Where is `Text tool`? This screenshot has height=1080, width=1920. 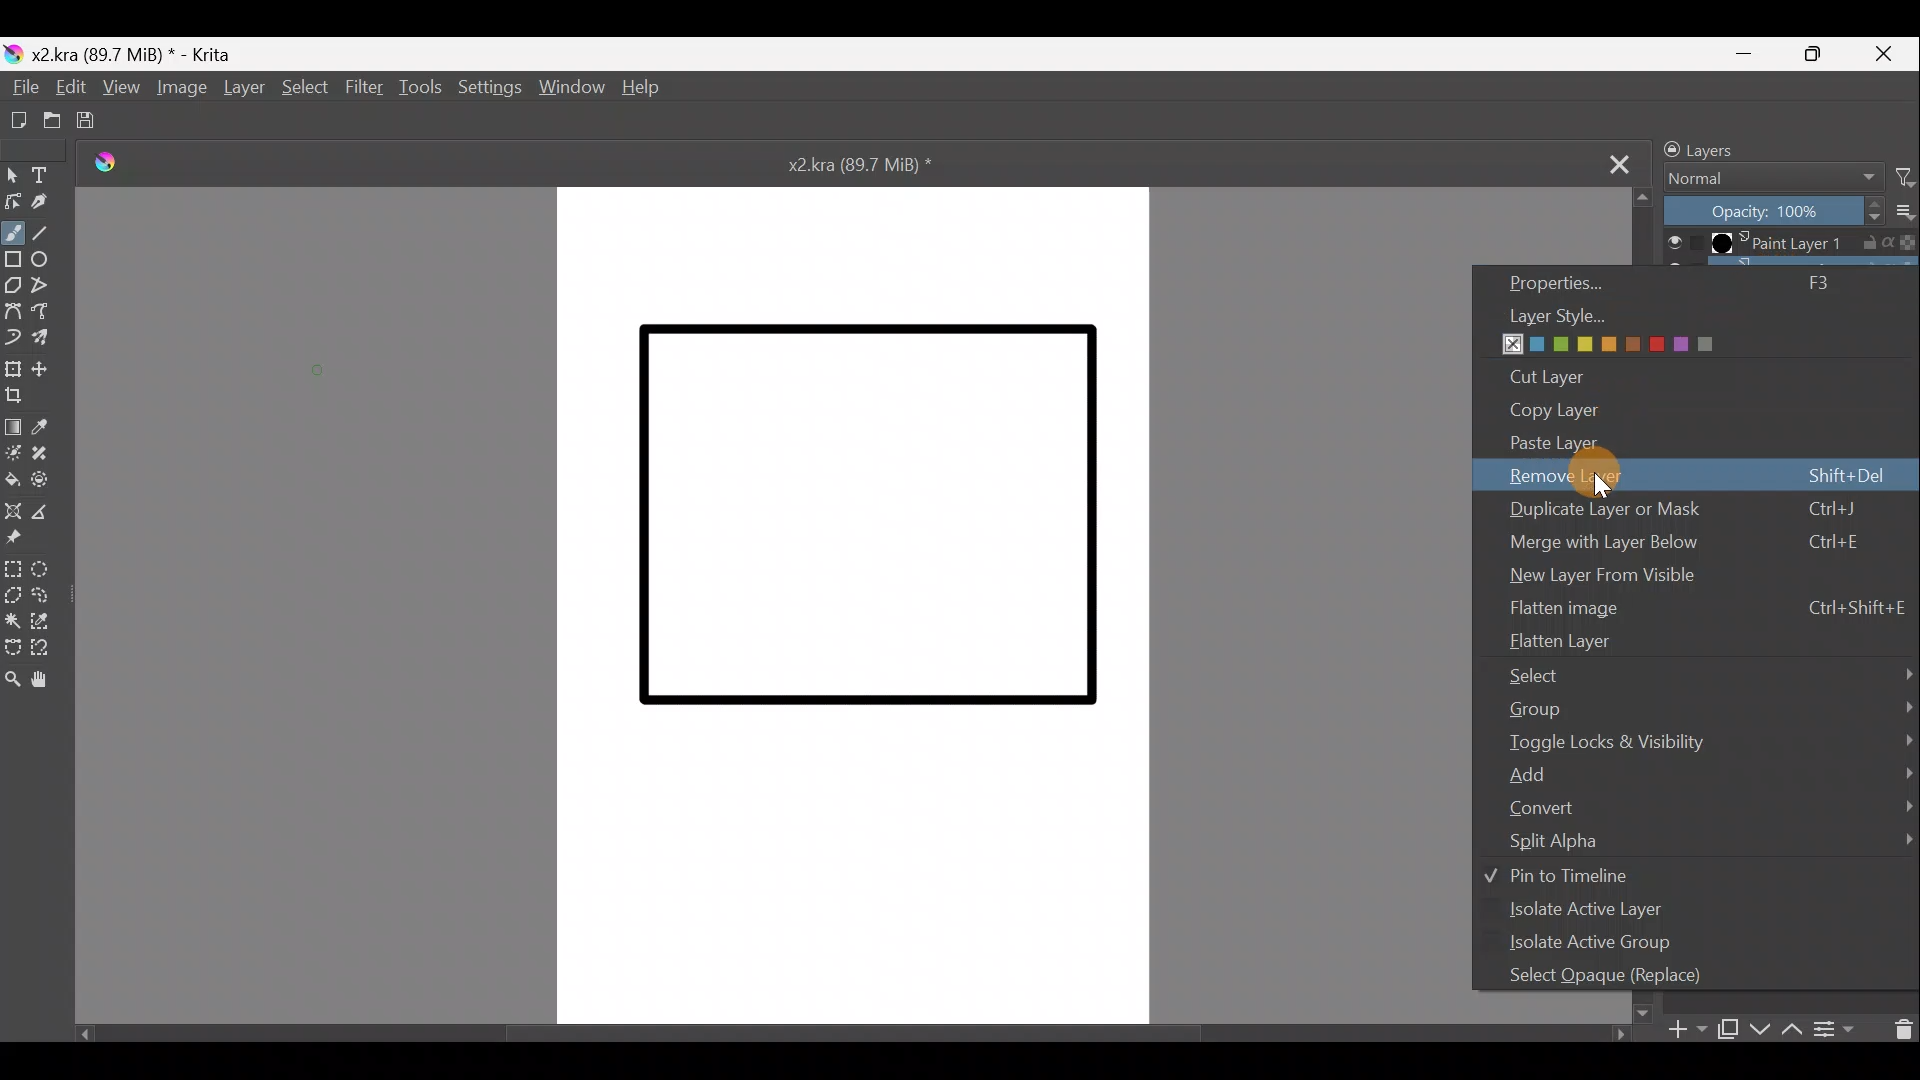 Text tool is located at coordinates (47, 175).